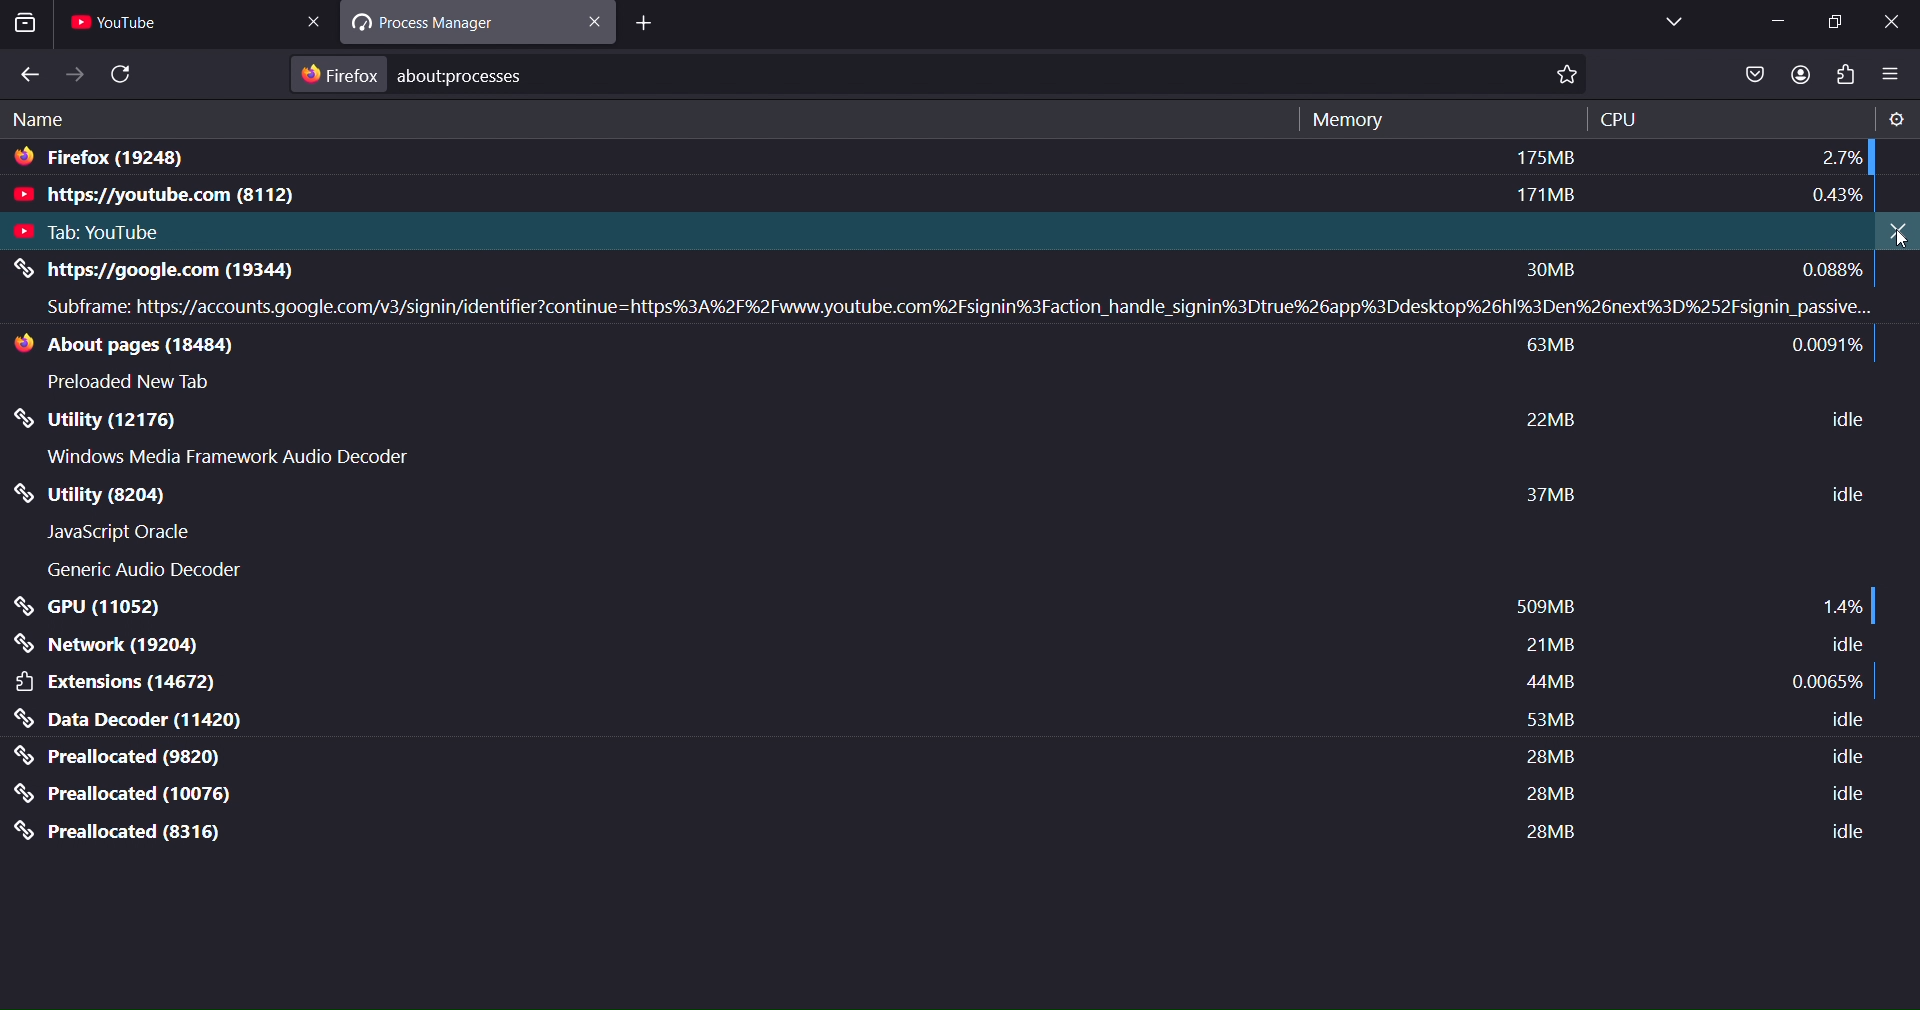 This screenshot has height=1010, width=1920. I want to click on Network, so click(111, 646).